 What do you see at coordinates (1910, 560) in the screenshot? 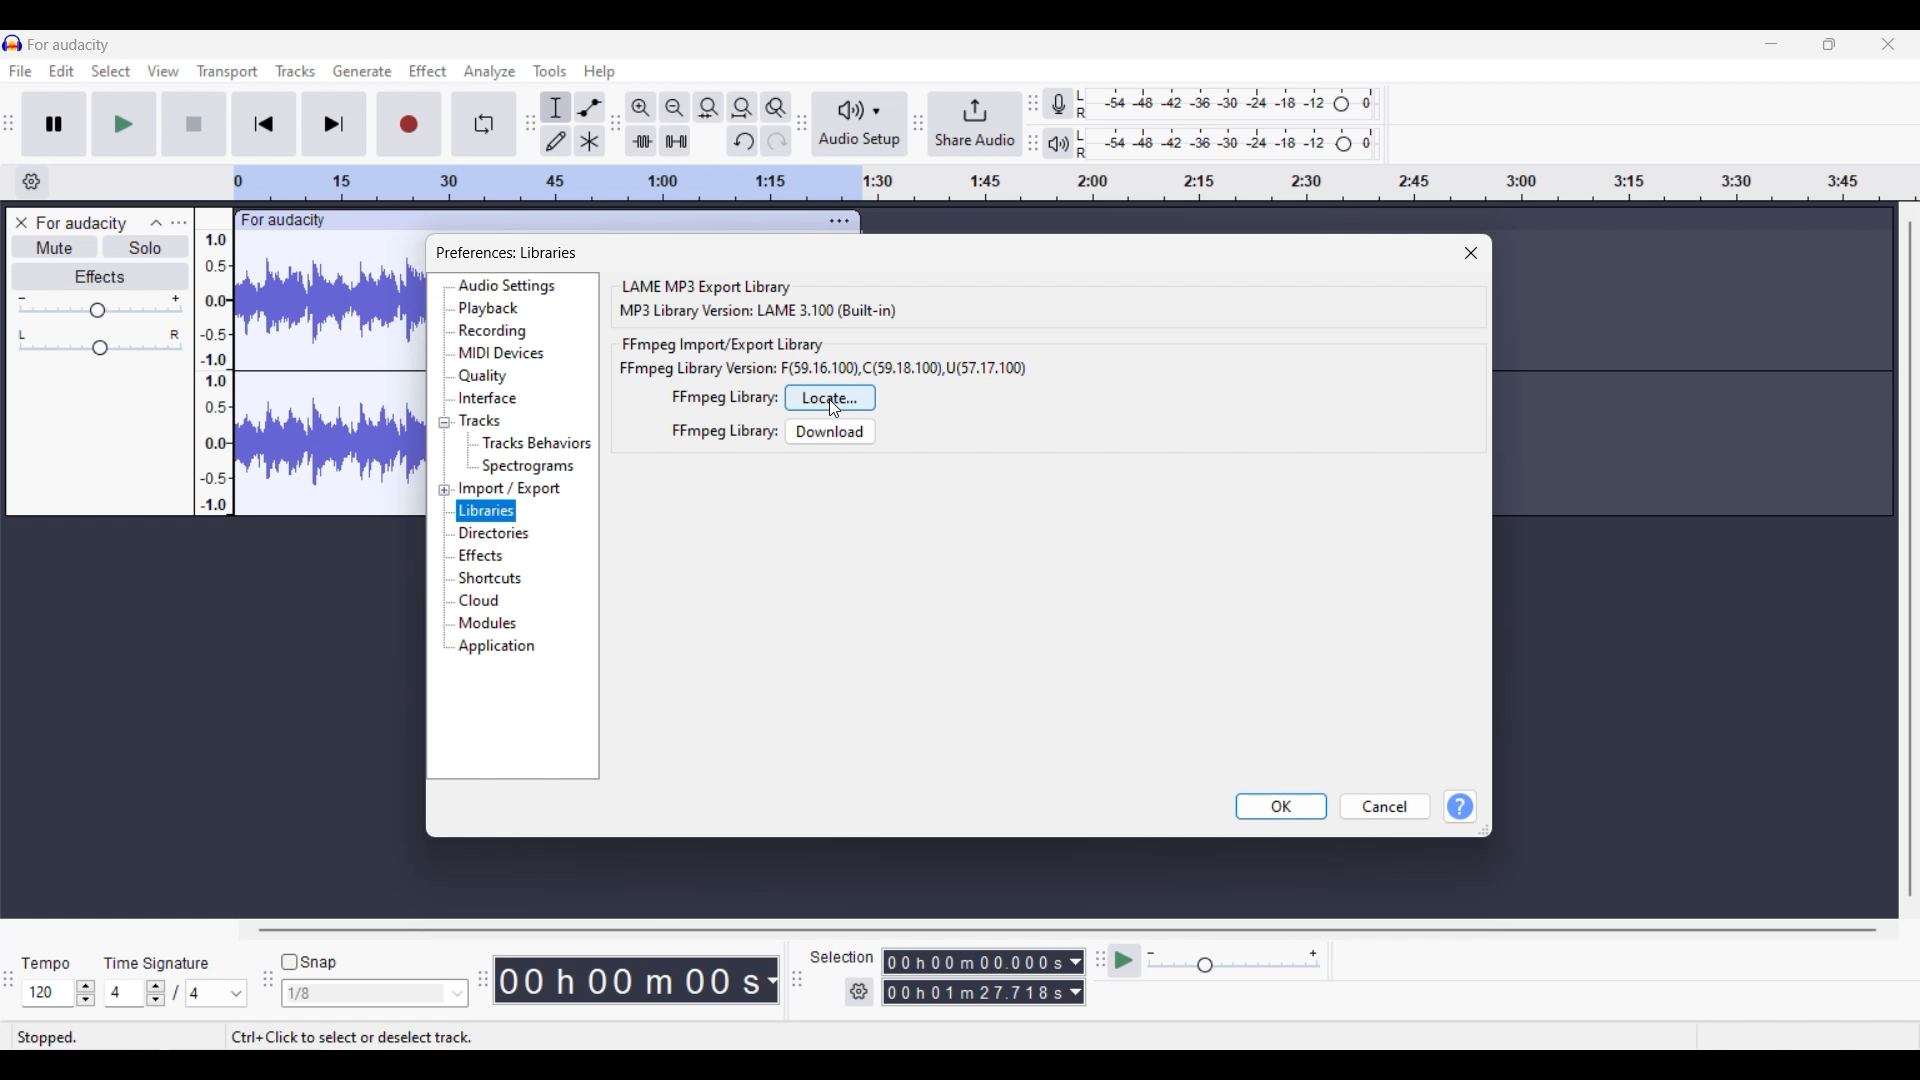
I see `Vertical slide bar` at bounding box center [1910, 560].